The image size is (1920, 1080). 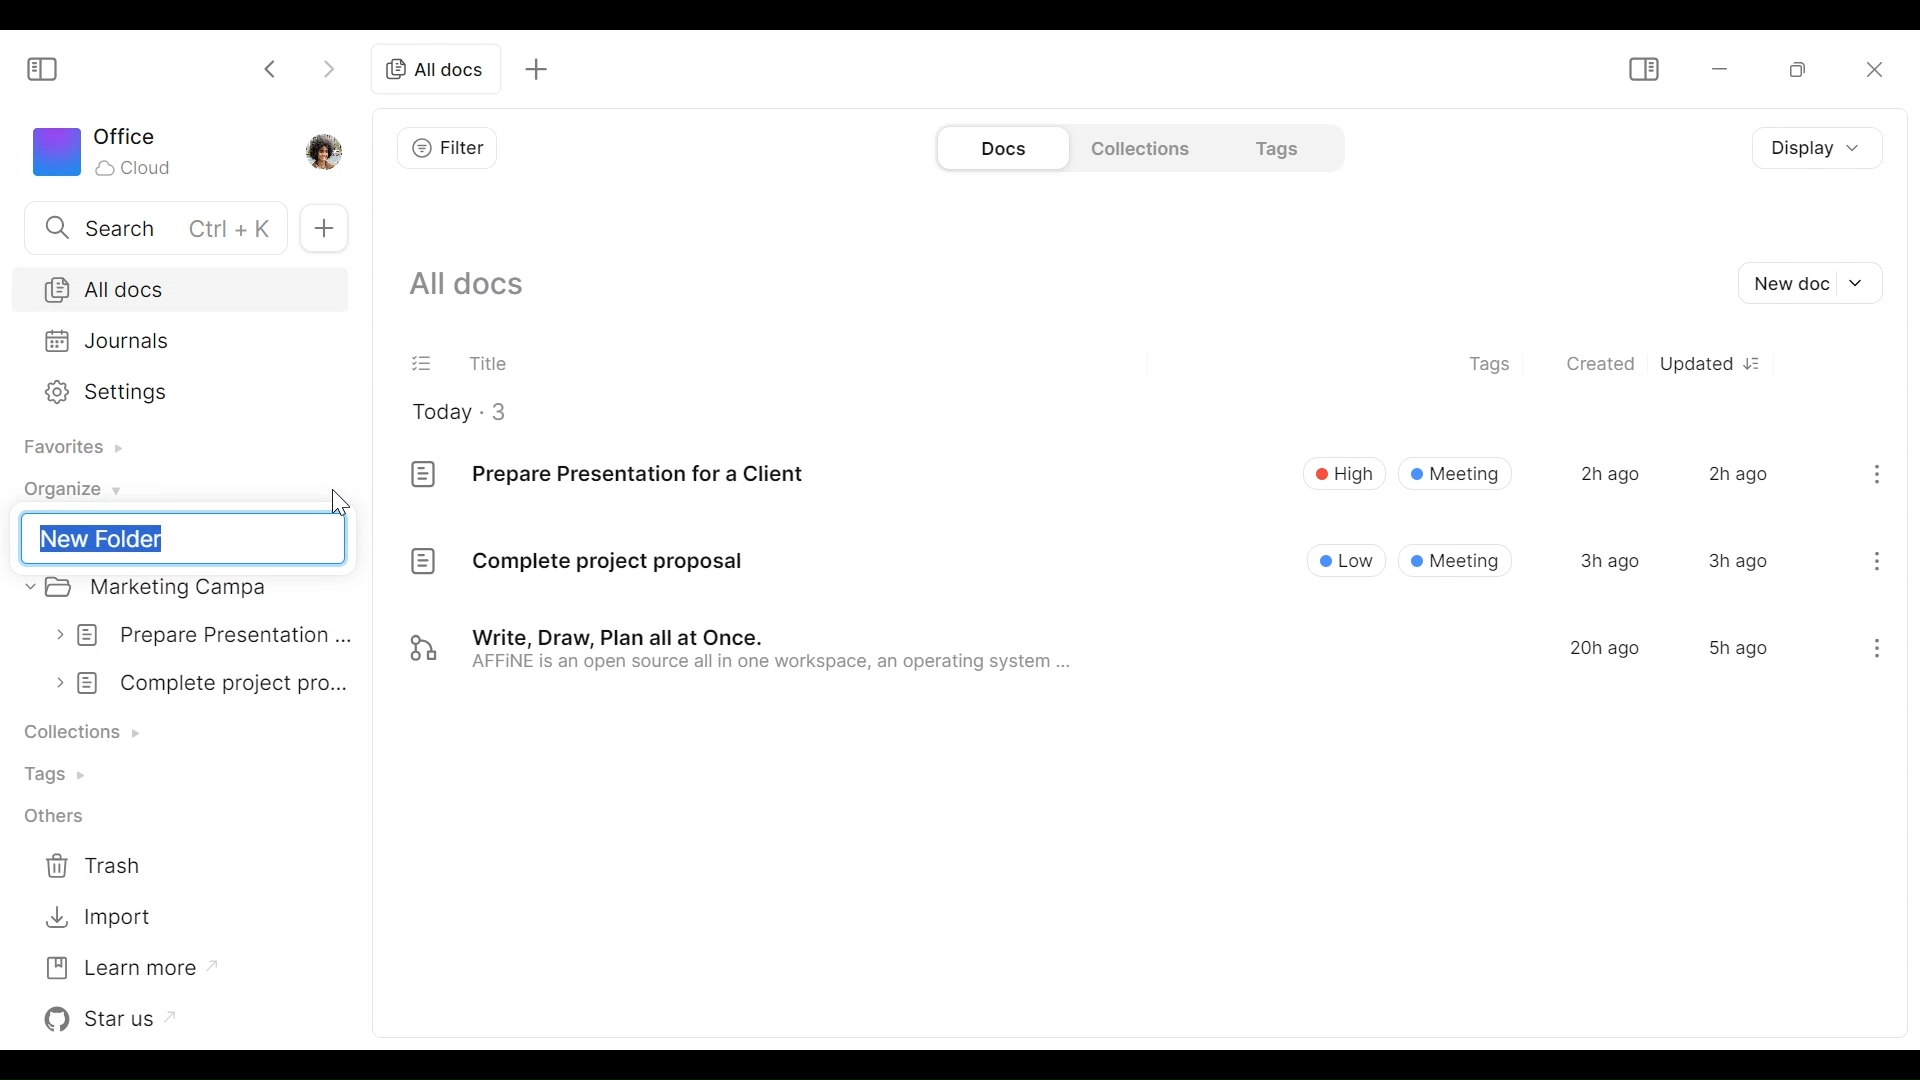 I want to click on  Prepare Presentation for a Client, so click(x=614, y=474).